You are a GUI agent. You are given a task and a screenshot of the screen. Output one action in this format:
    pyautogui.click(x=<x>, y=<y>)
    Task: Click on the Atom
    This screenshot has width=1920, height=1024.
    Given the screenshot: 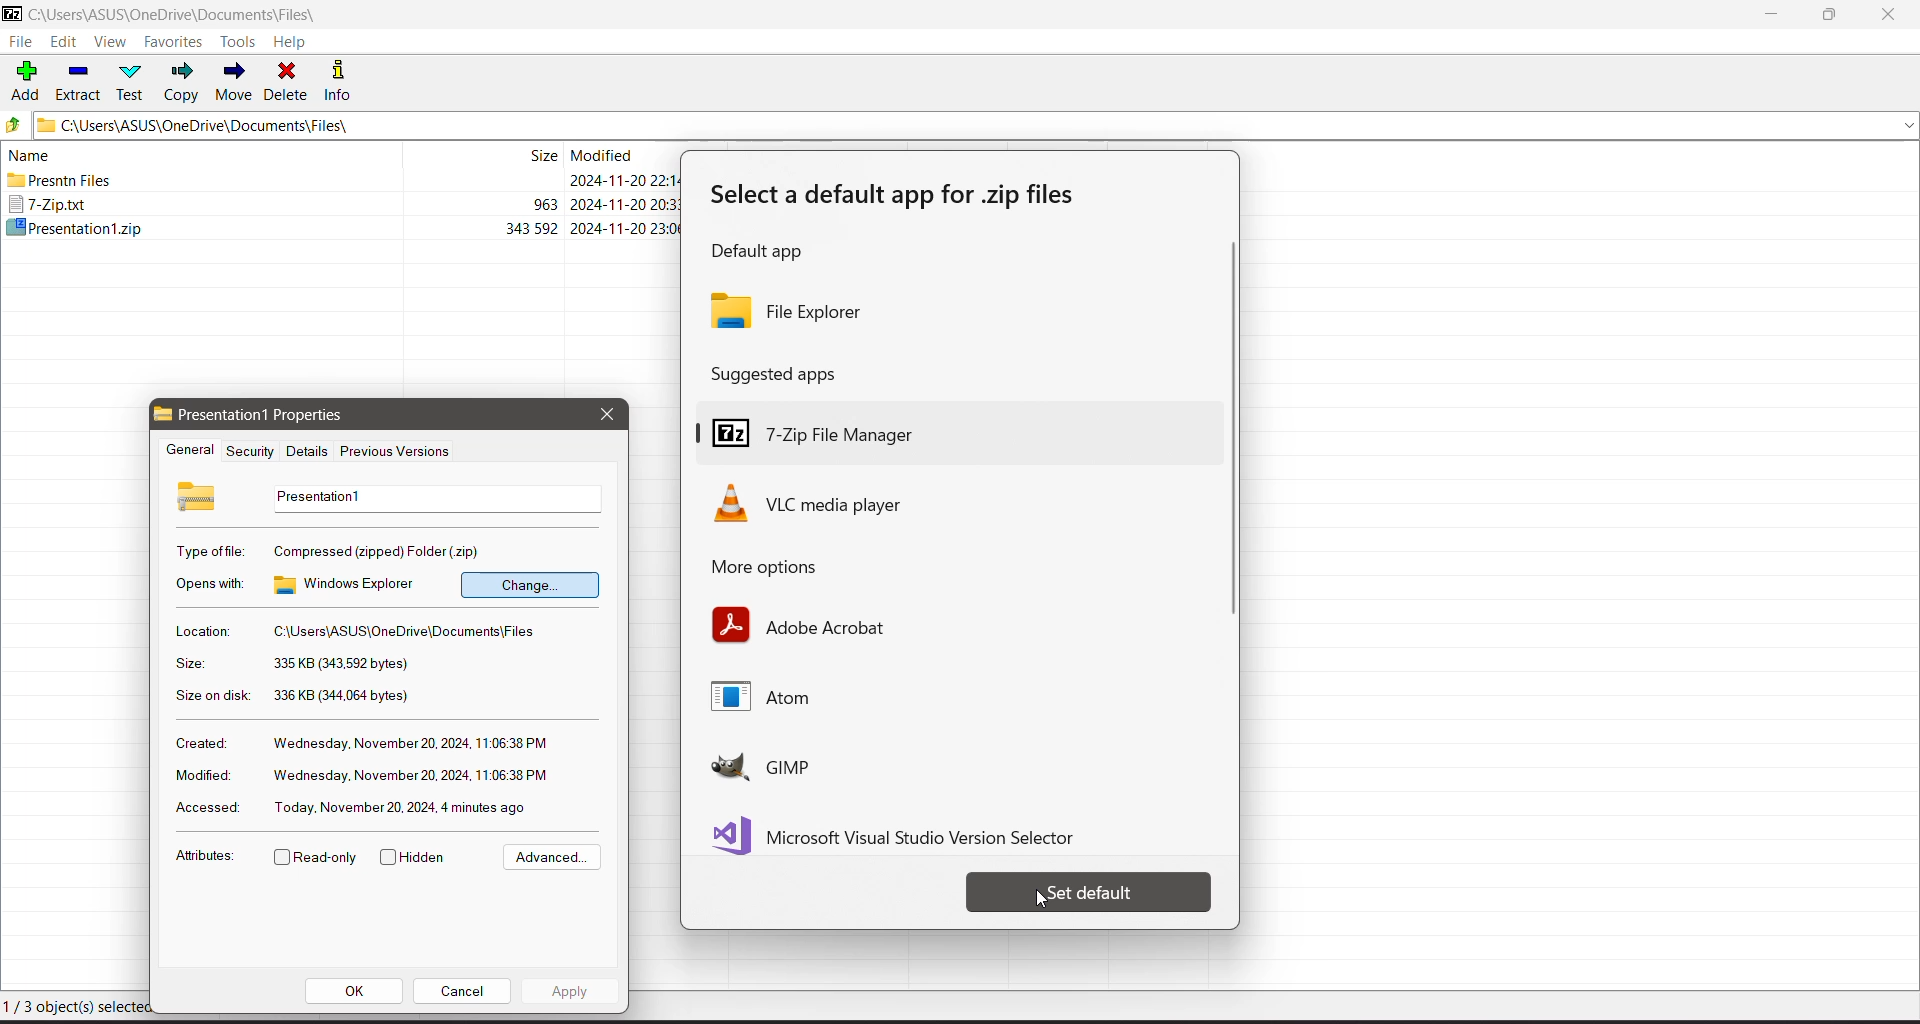 What is the action you would take?
    pyautogui.click(x=778, y=700)
    